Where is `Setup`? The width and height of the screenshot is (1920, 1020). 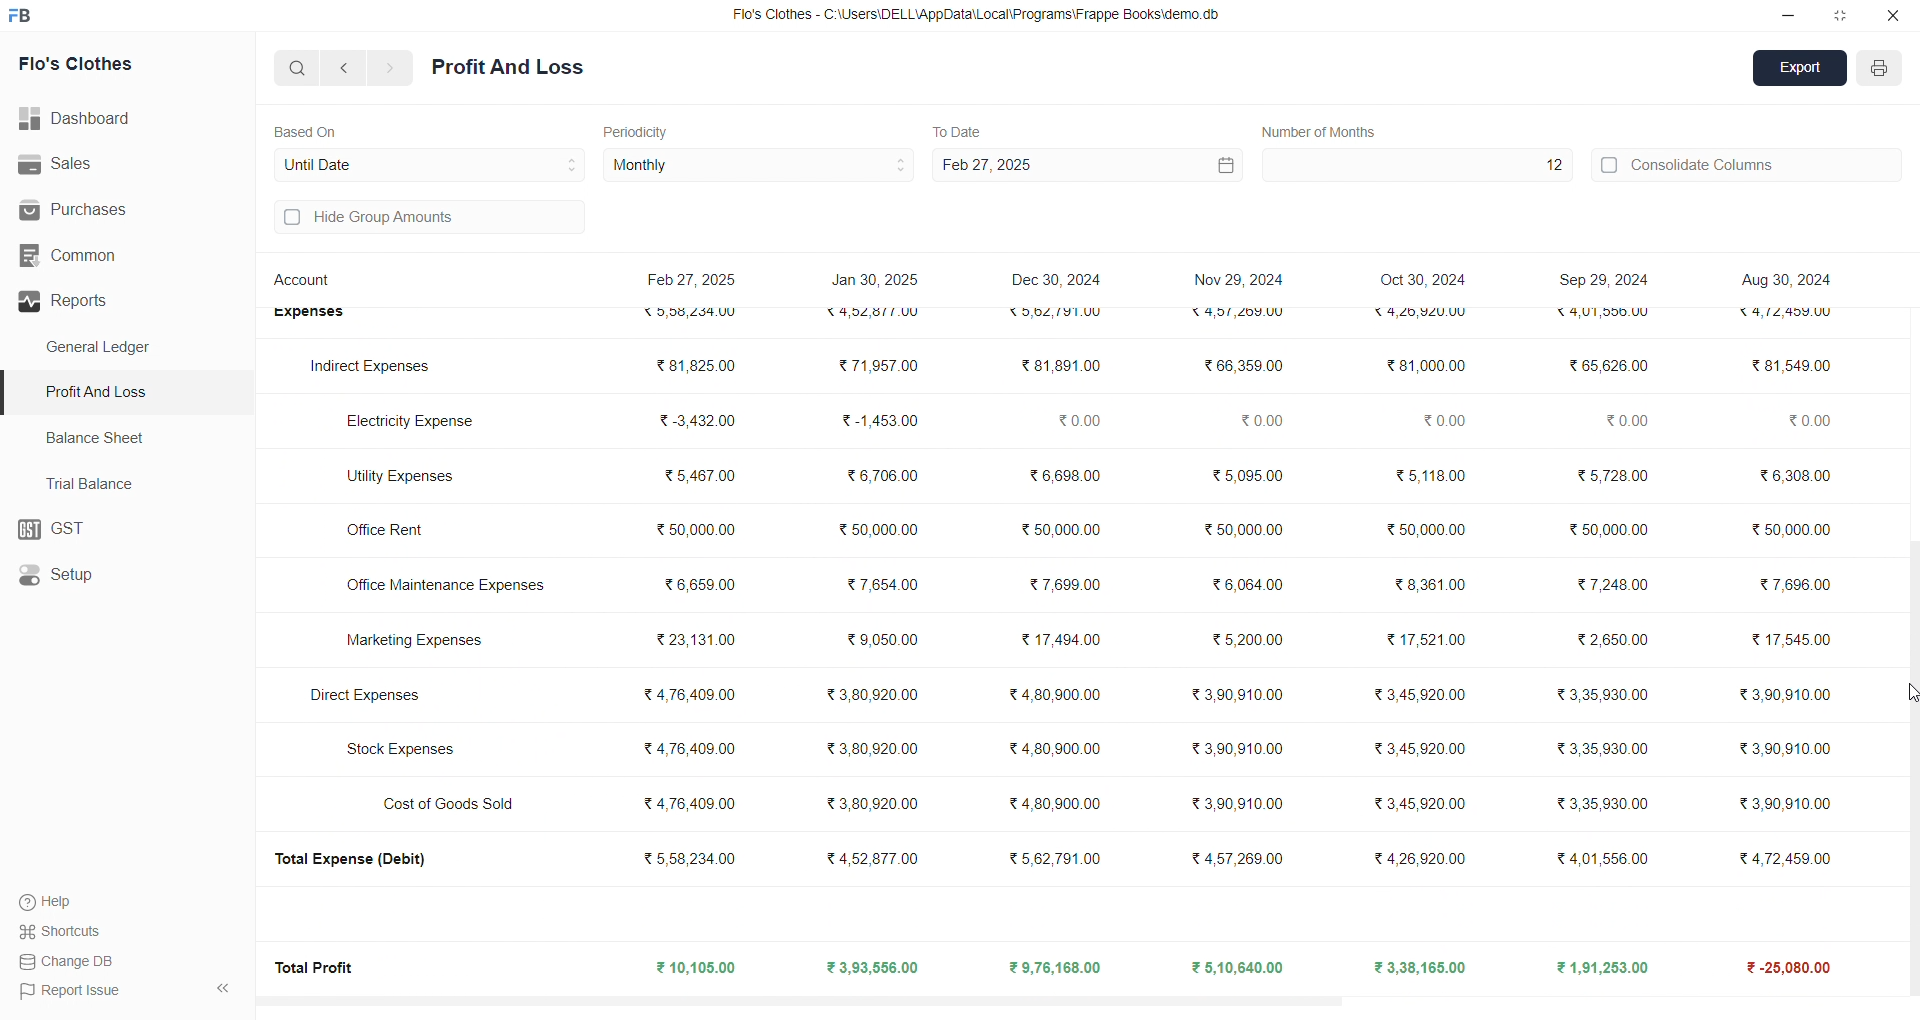
Setup is located at coordinates (116, 576).